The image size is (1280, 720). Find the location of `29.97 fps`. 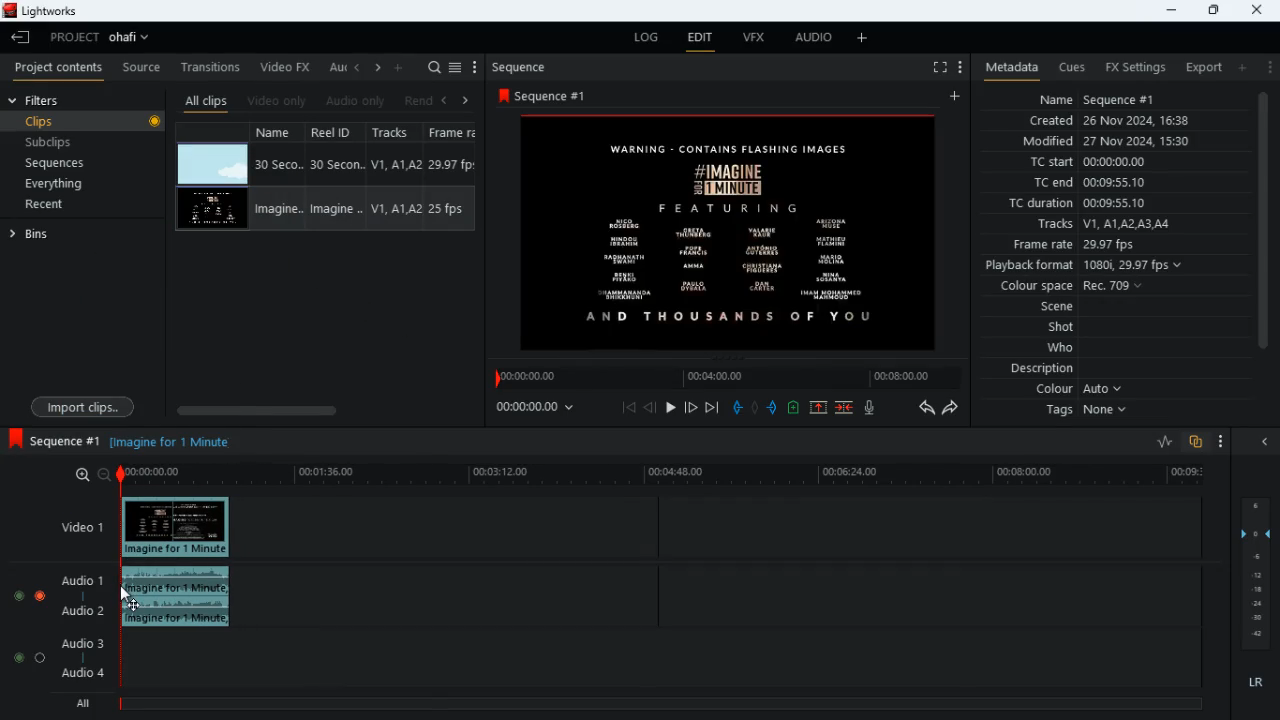

29.97 fps is located at coordinates (457, 165).